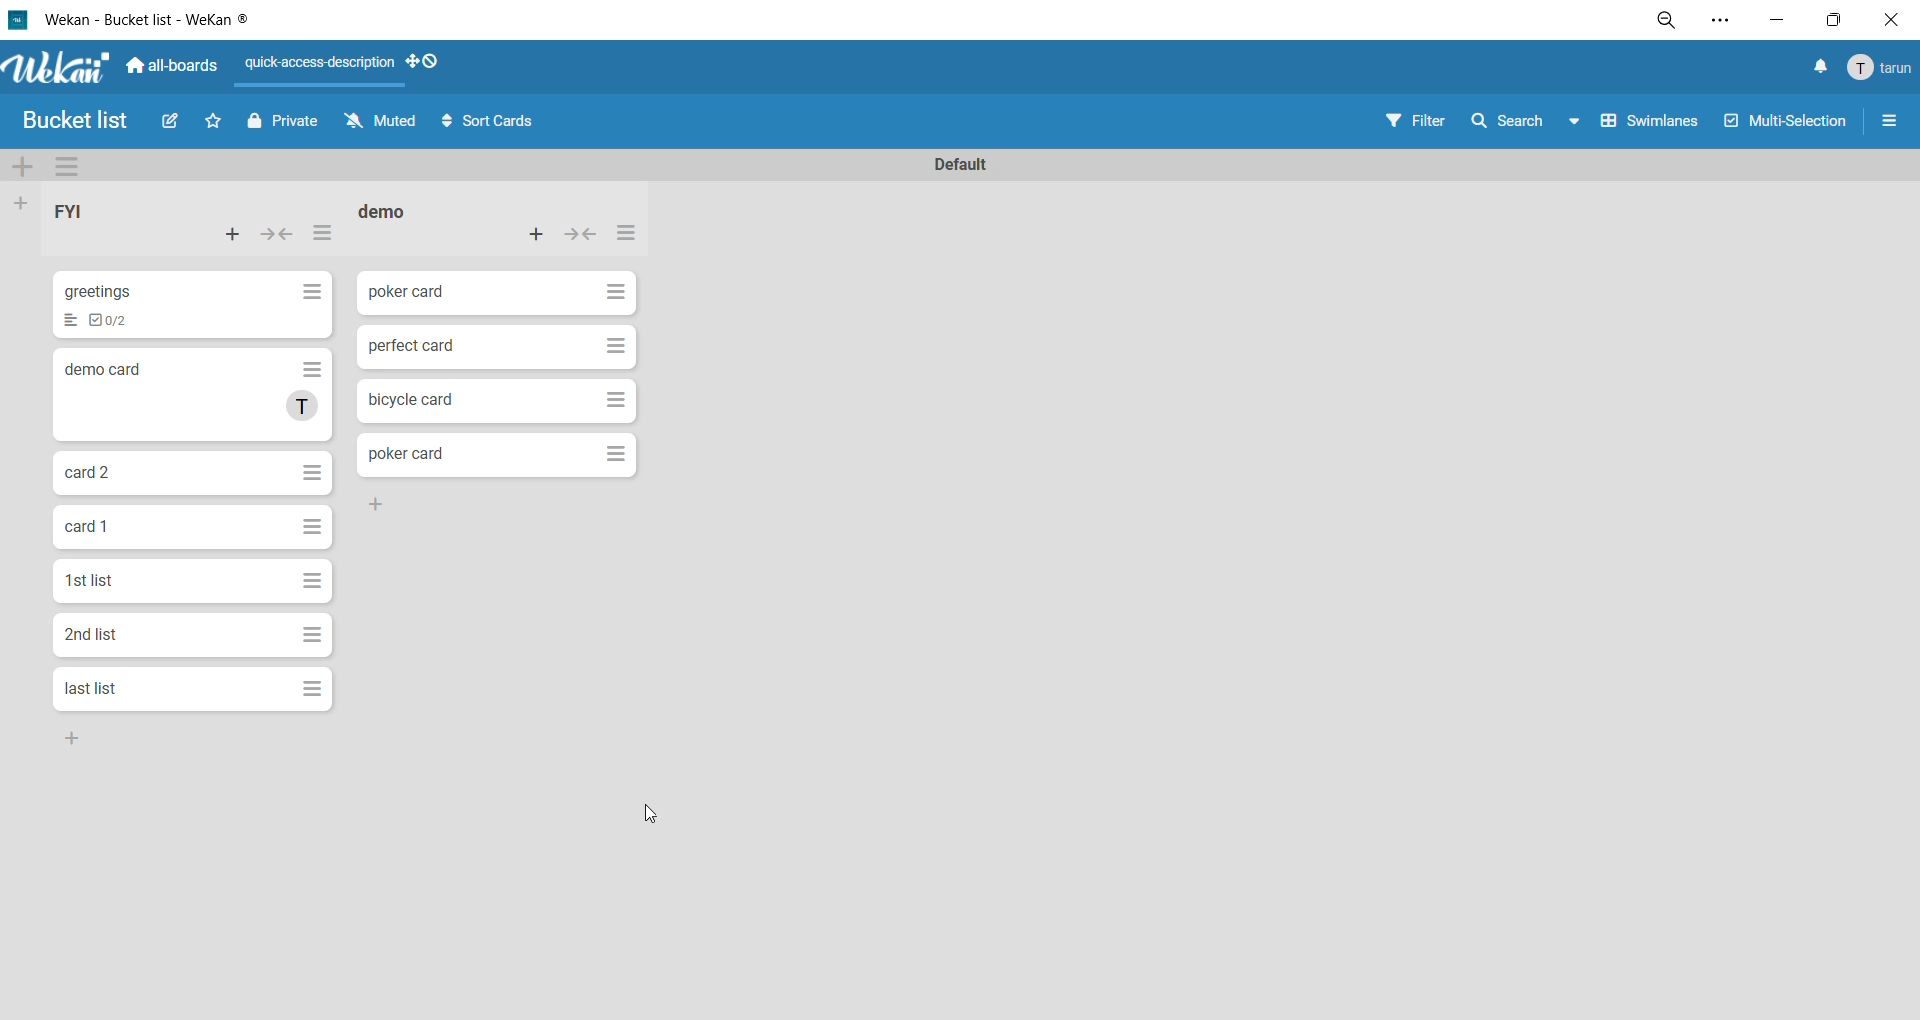  I want to click on star, so click(219, 125).